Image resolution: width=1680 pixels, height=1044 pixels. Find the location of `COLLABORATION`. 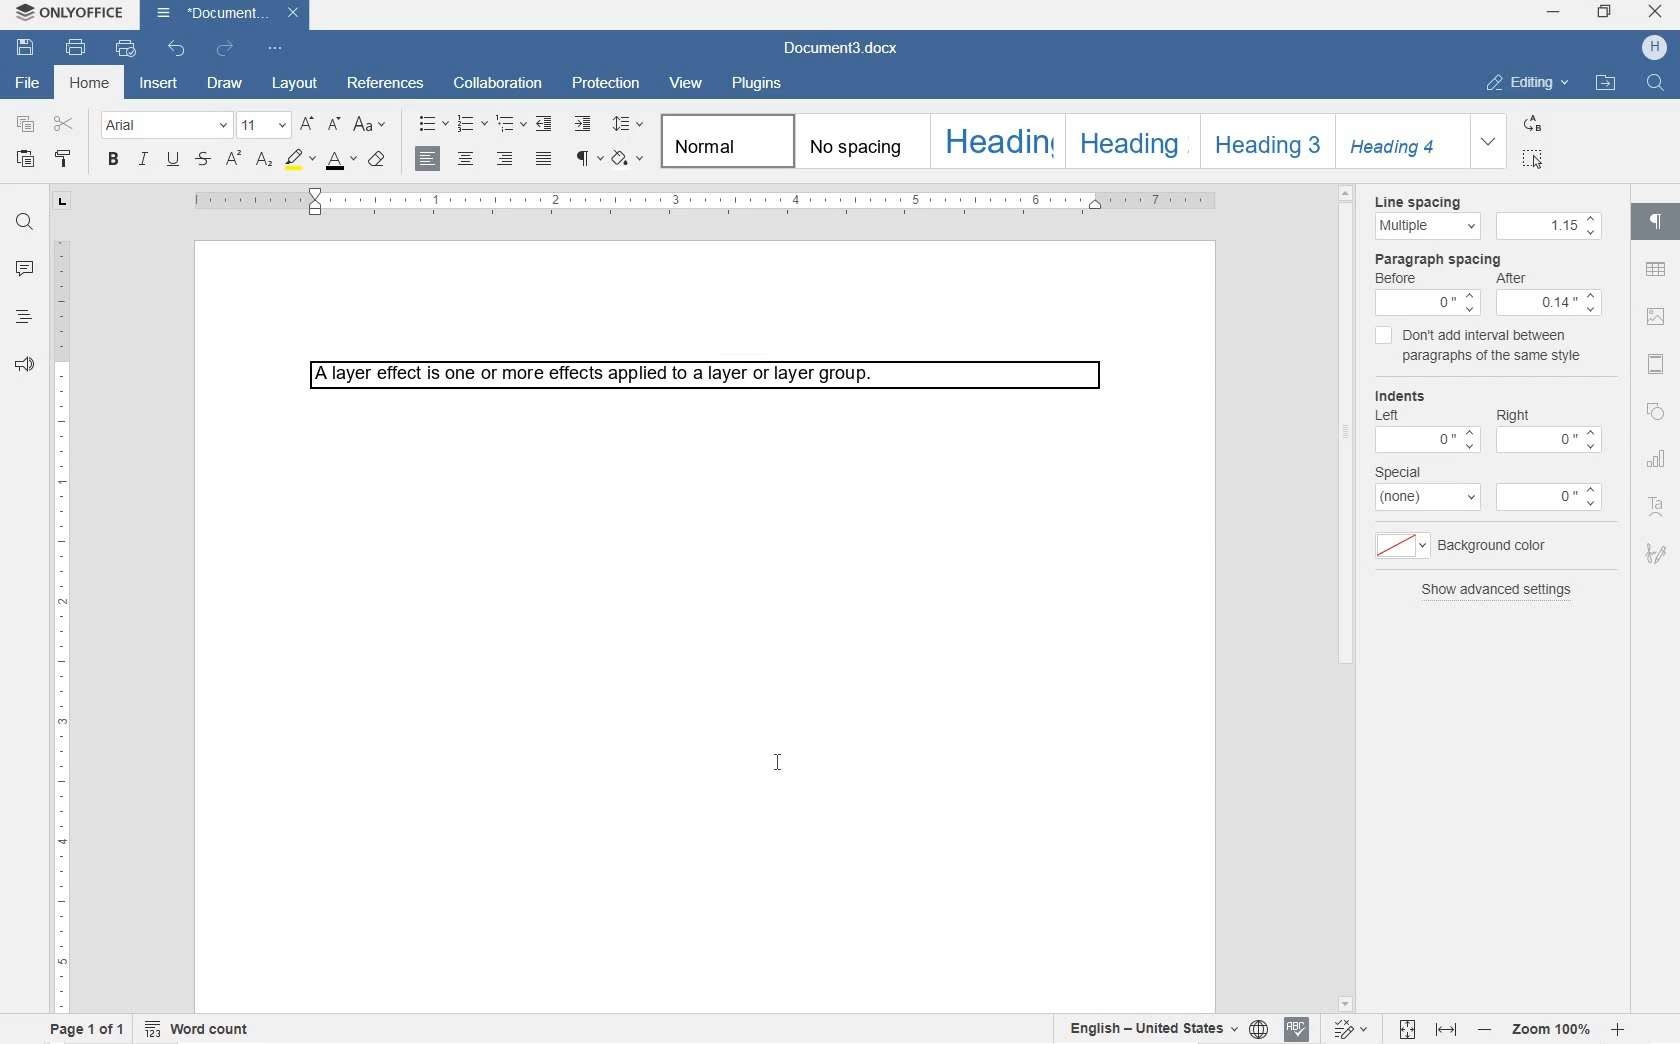

COLLABORATION is located at coordinates (500, 85).